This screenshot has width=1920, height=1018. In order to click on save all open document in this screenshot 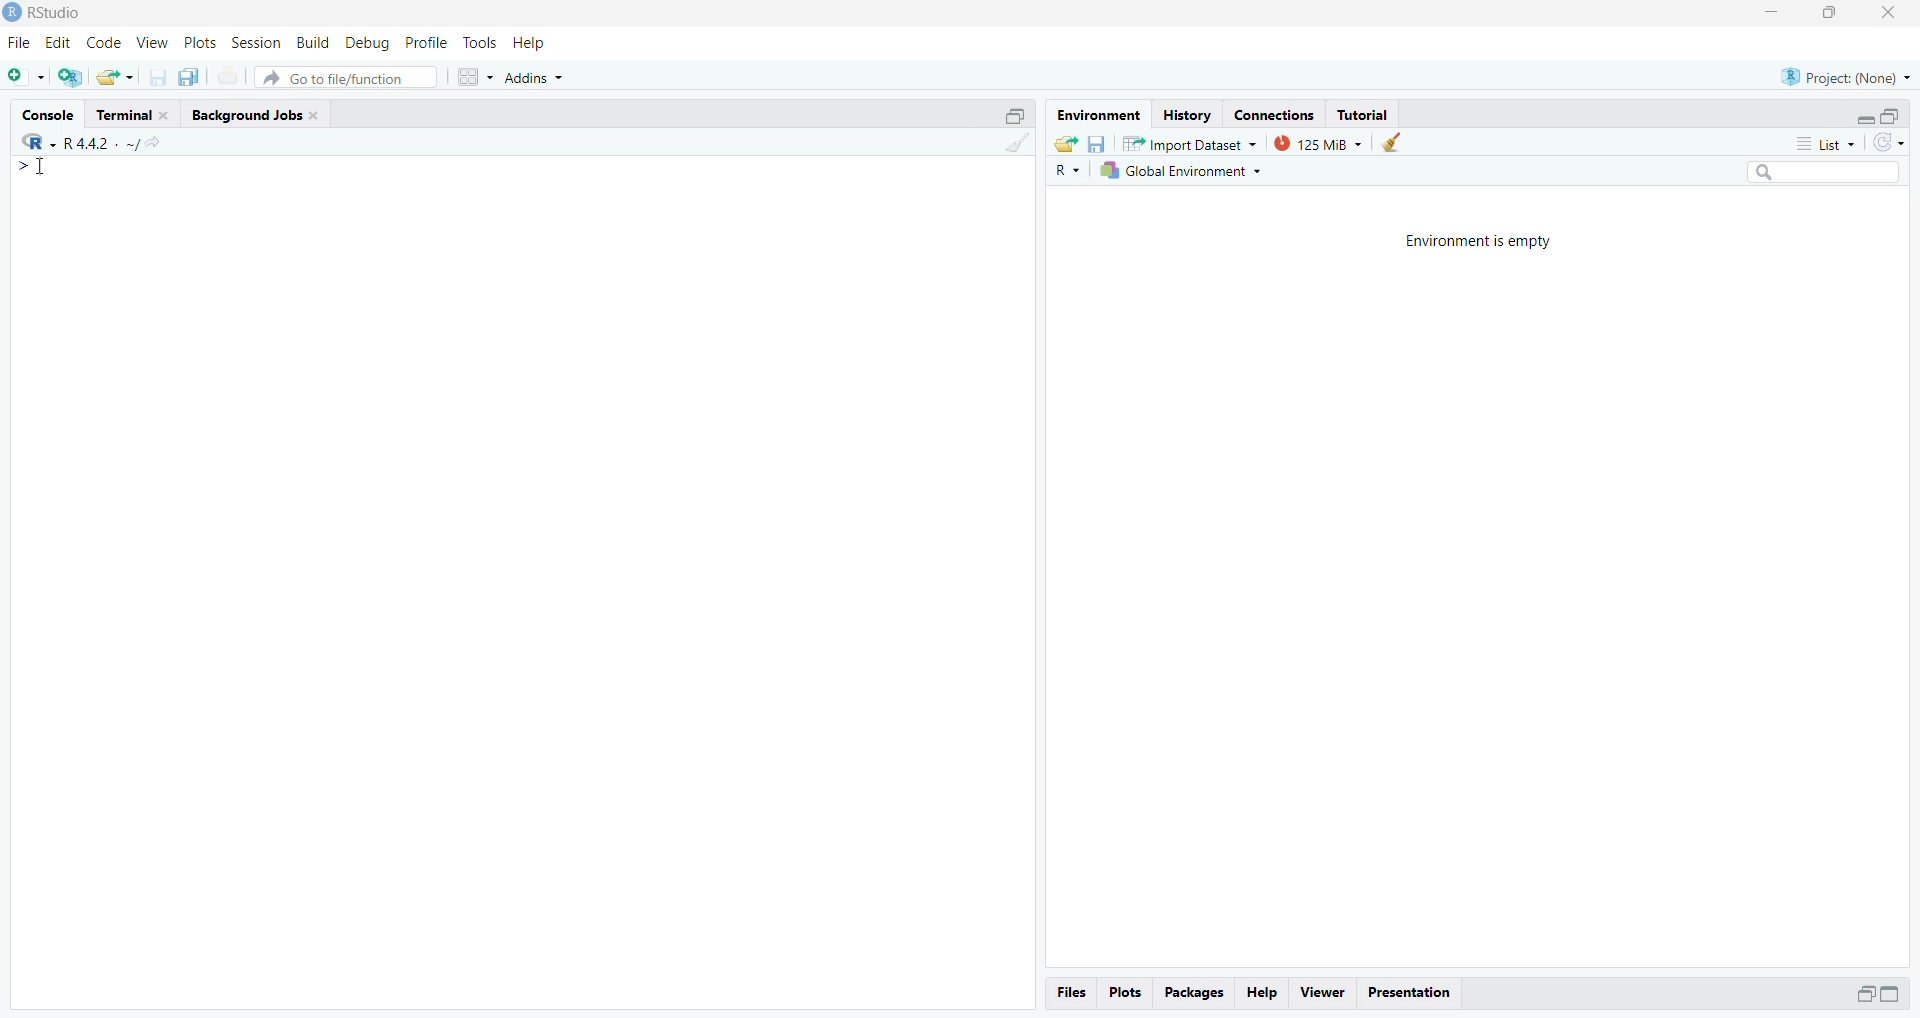, I will do `click(192, 77)`.